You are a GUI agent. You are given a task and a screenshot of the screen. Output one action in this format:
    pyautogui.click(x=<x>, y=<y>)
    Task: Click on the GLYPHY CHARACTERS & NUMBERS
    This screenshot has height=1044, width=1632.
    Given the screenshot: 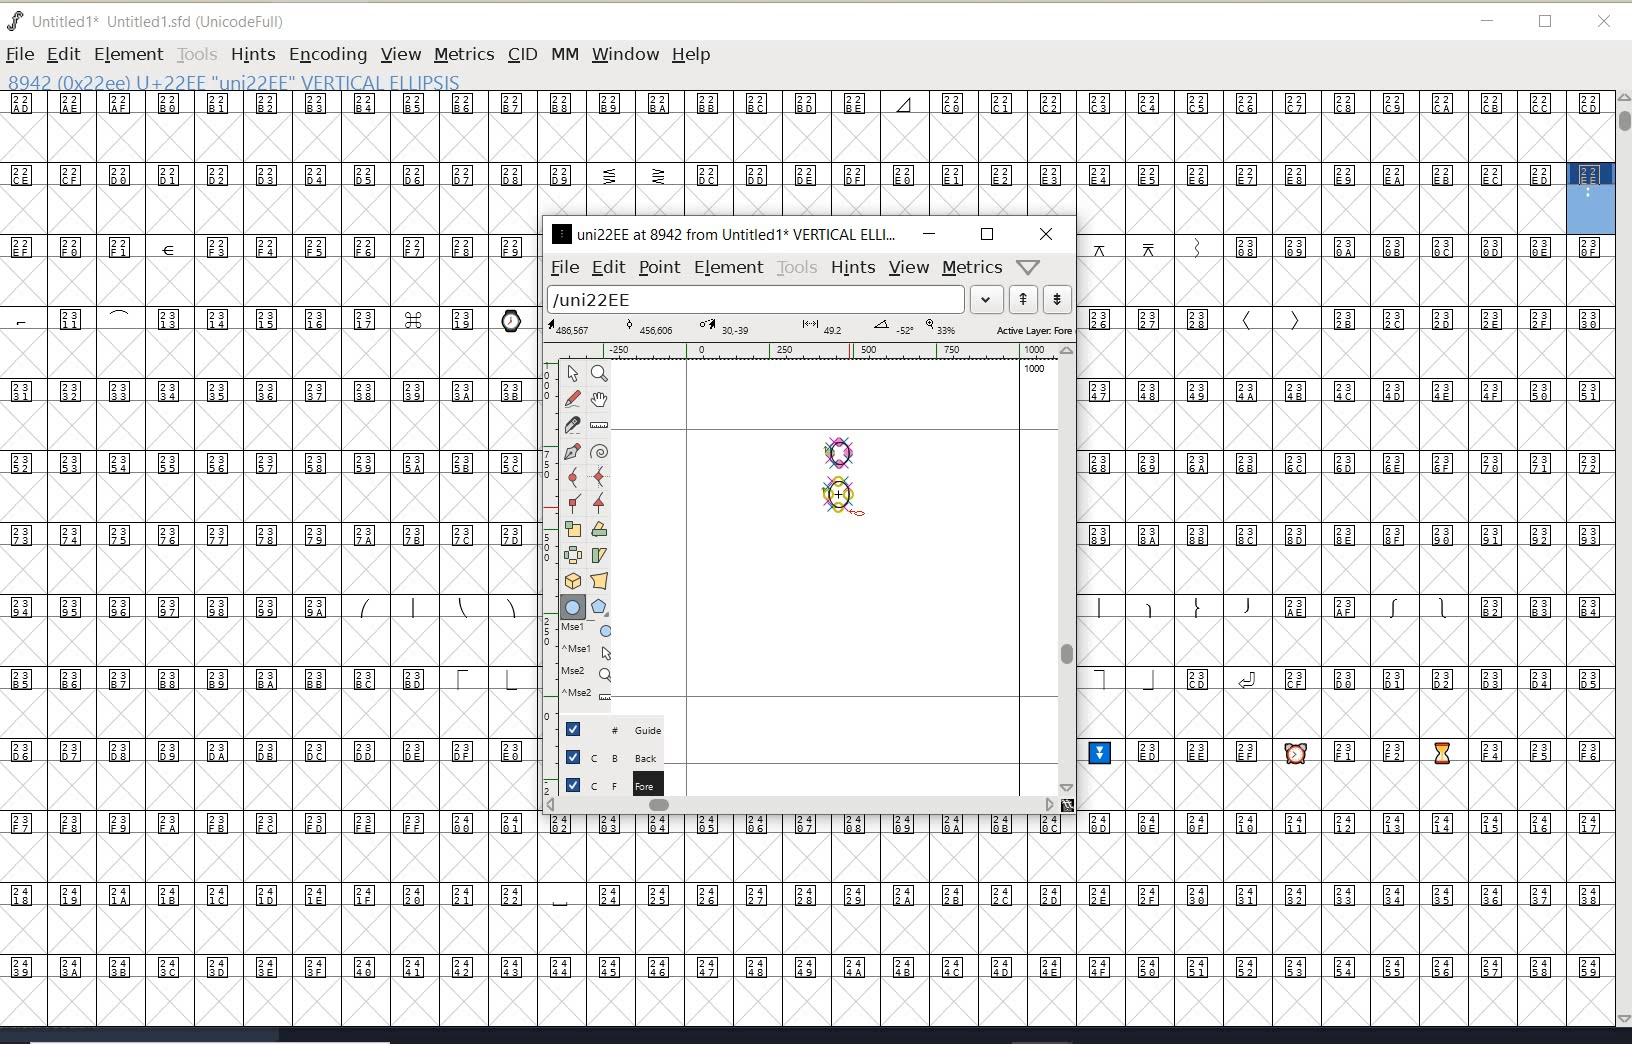 What is the action you would take?
    pyautogui.click(x=782, y=154)
    